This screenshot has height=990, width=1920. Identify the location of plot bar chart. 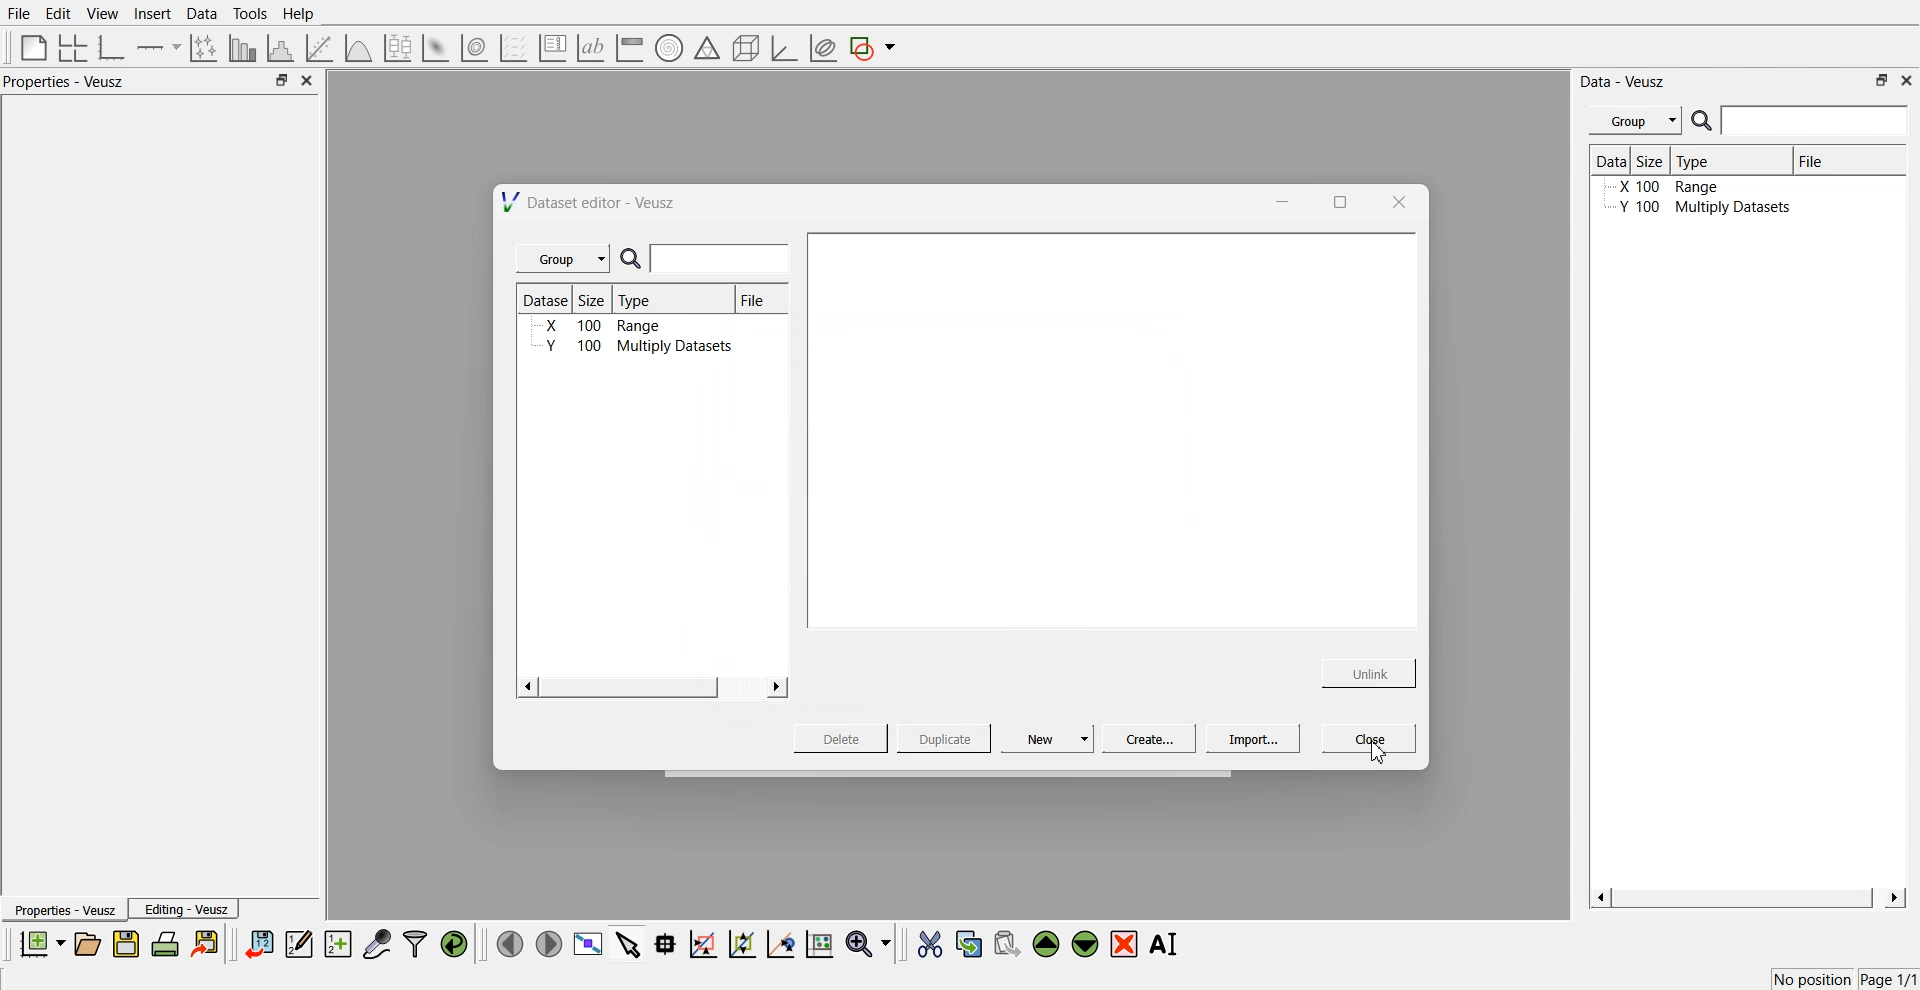
(242, 49).